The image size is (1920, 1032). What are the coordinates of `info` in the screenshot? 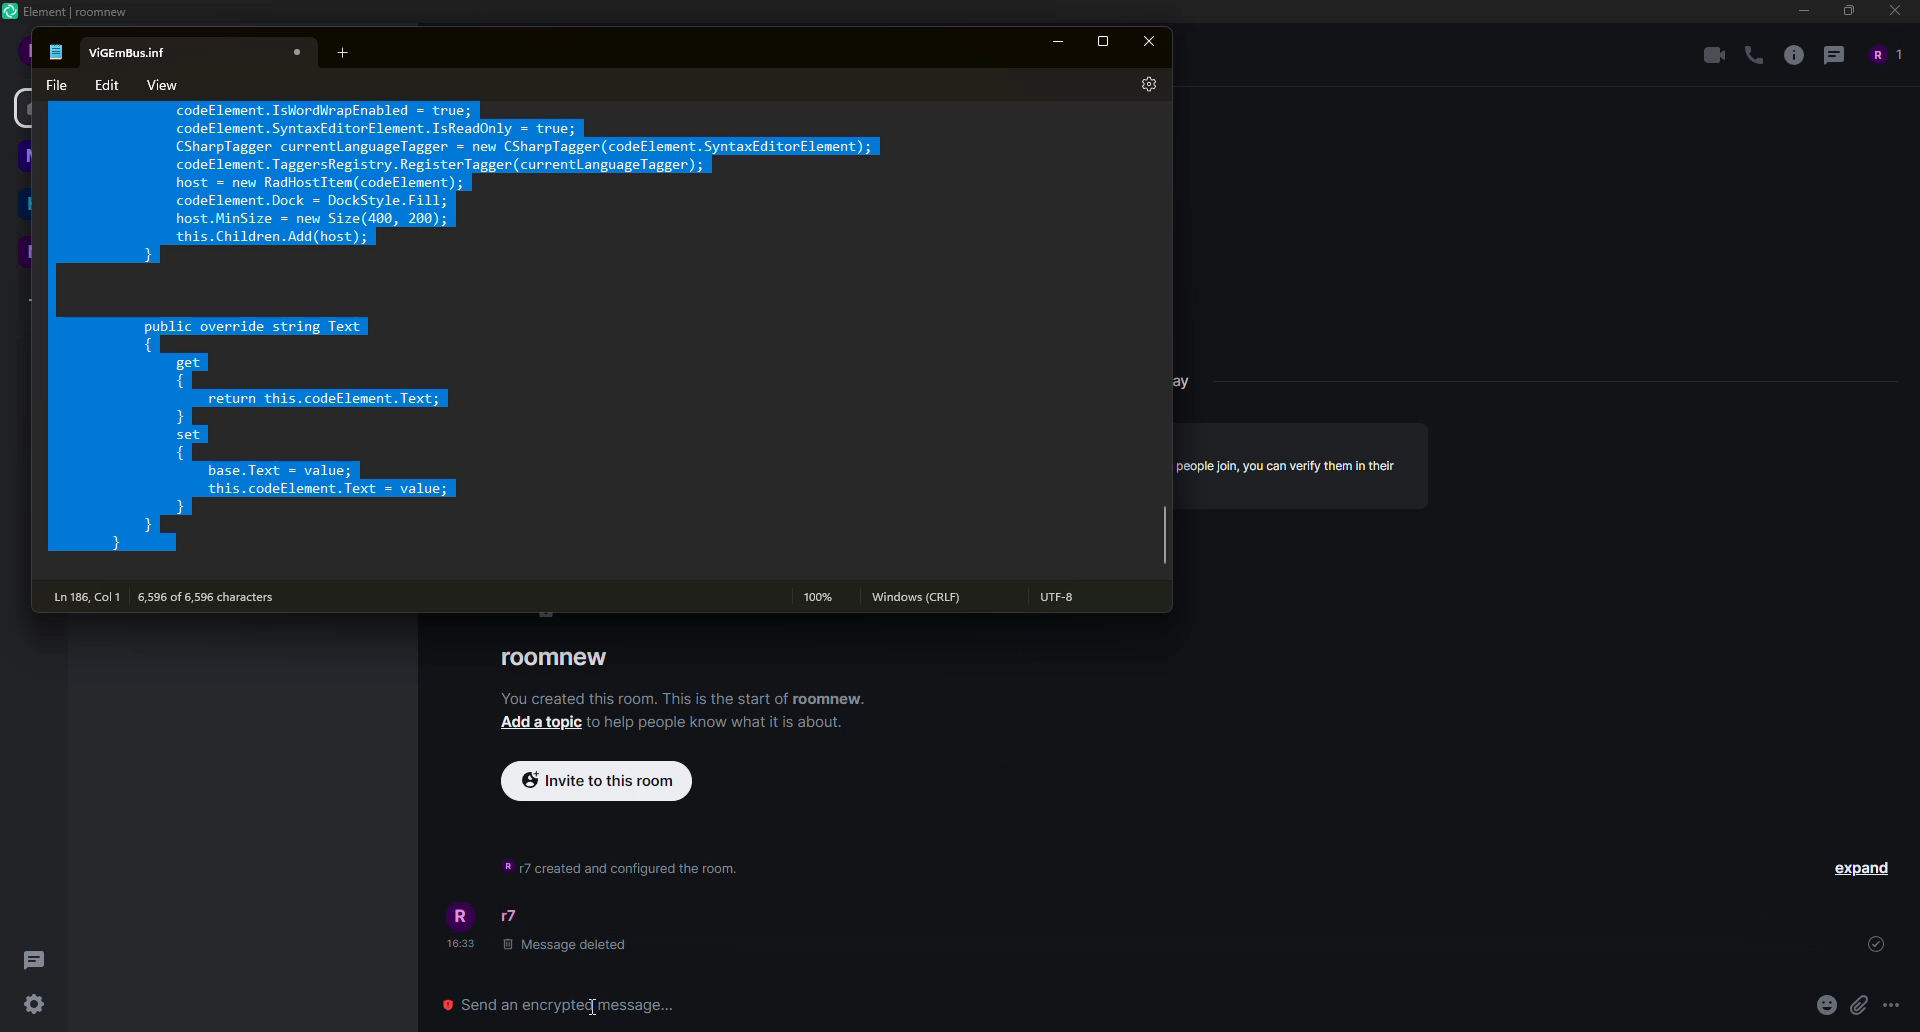 It's located at (616, 865).